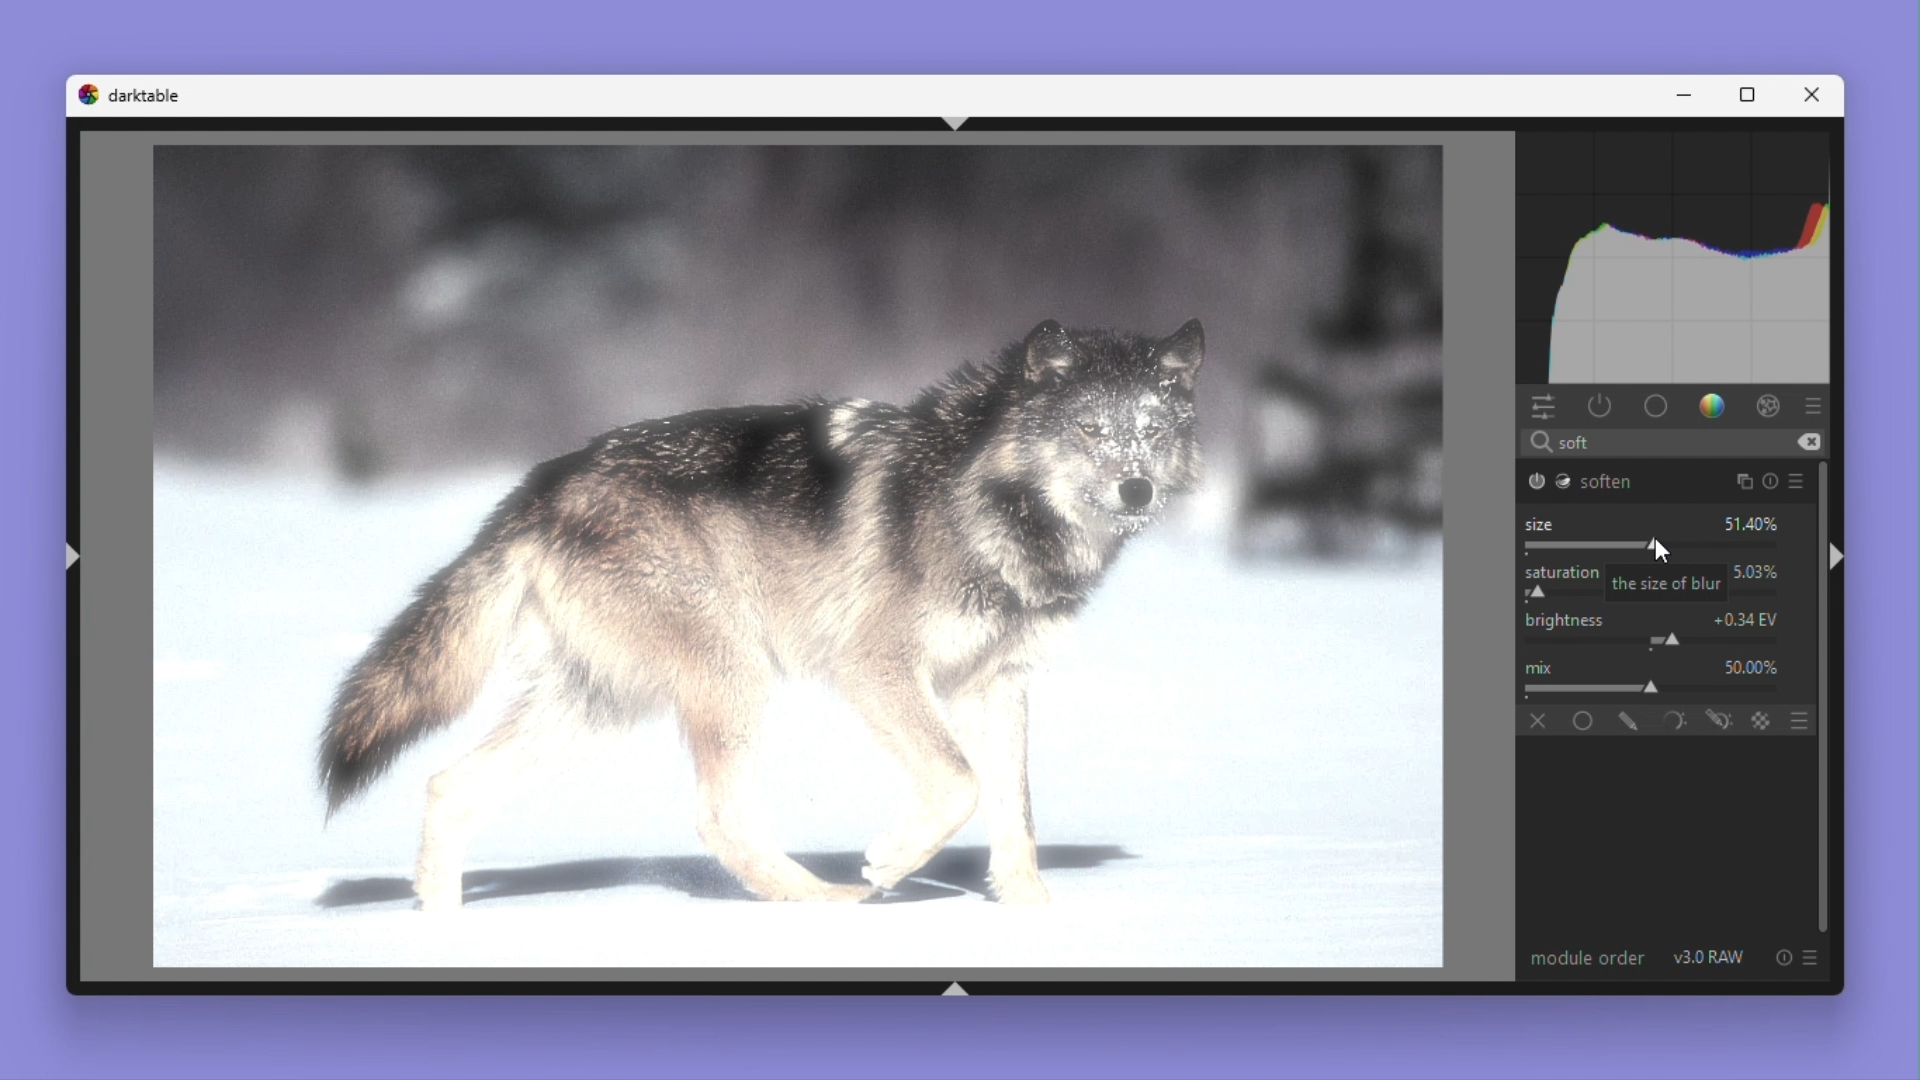 This screenshot has width=1920, height=1080. I want to click on Collapse, so click(1838, 559).